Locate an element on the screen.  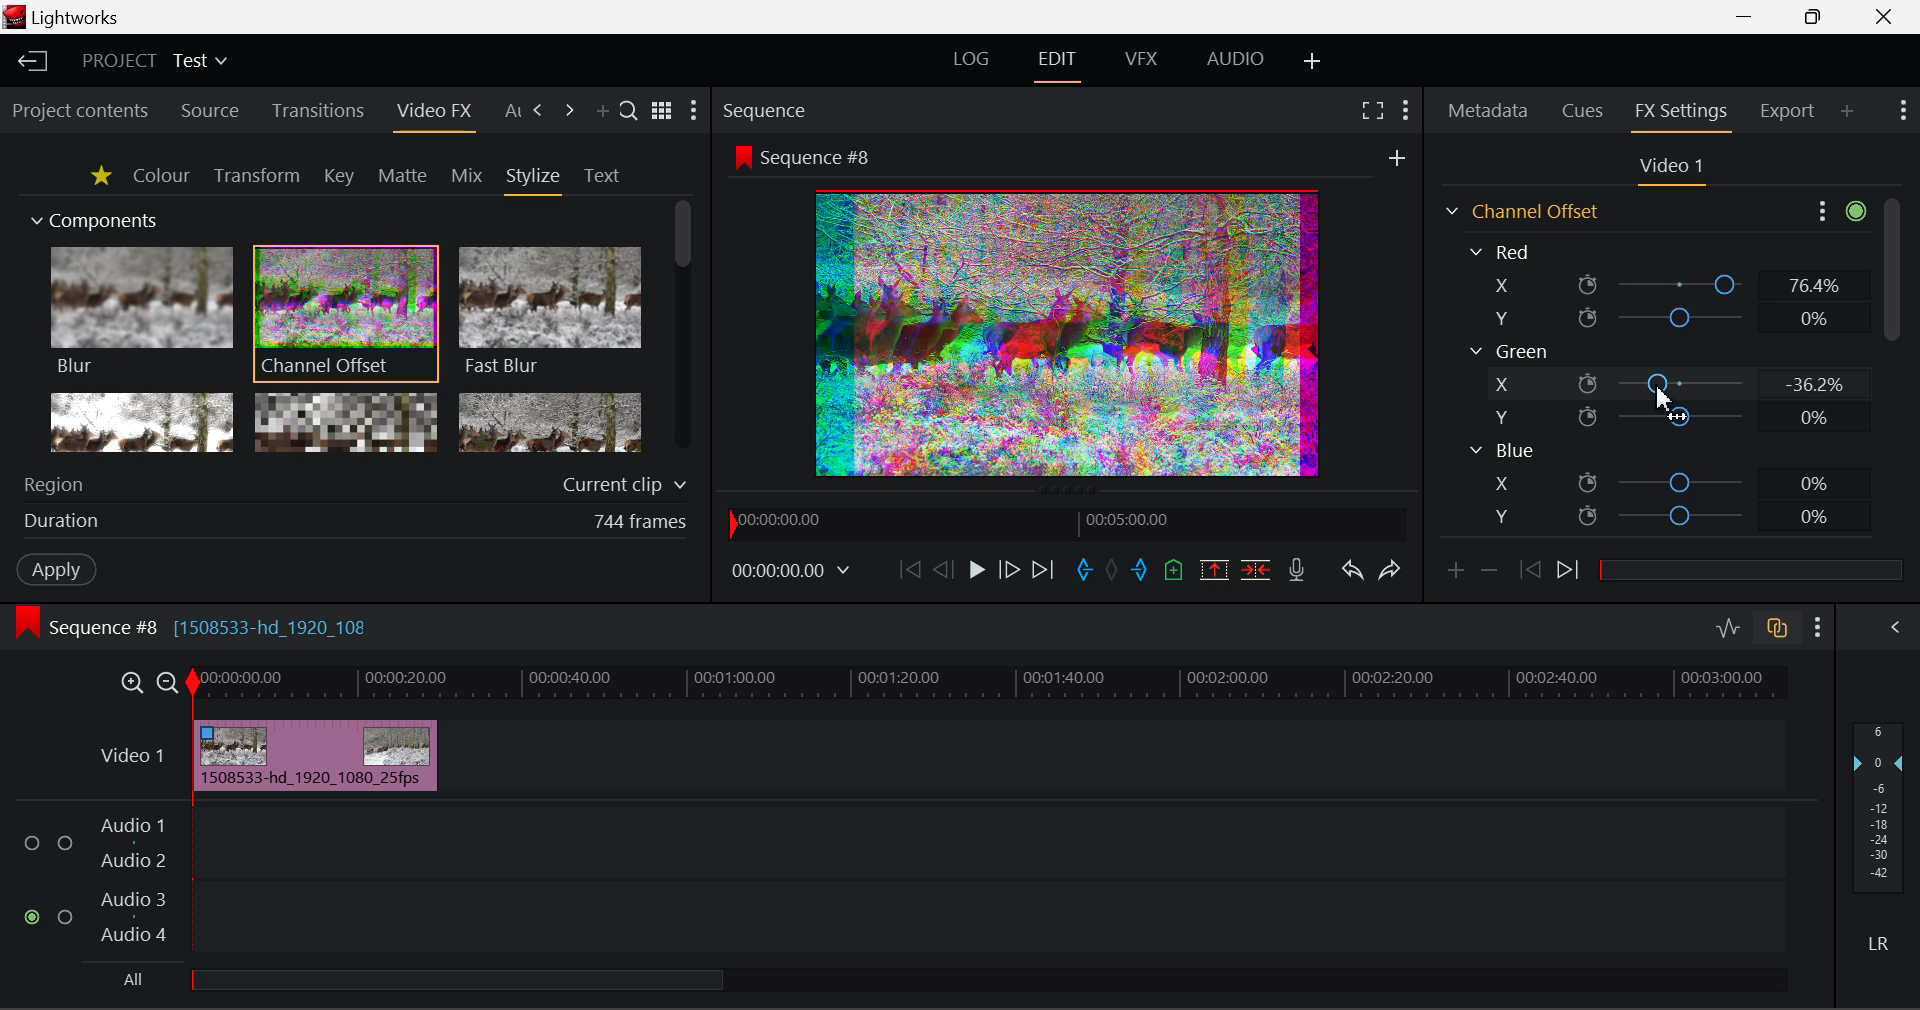
[1508533-hd_1920_108 is located at coordinates (279, 627).